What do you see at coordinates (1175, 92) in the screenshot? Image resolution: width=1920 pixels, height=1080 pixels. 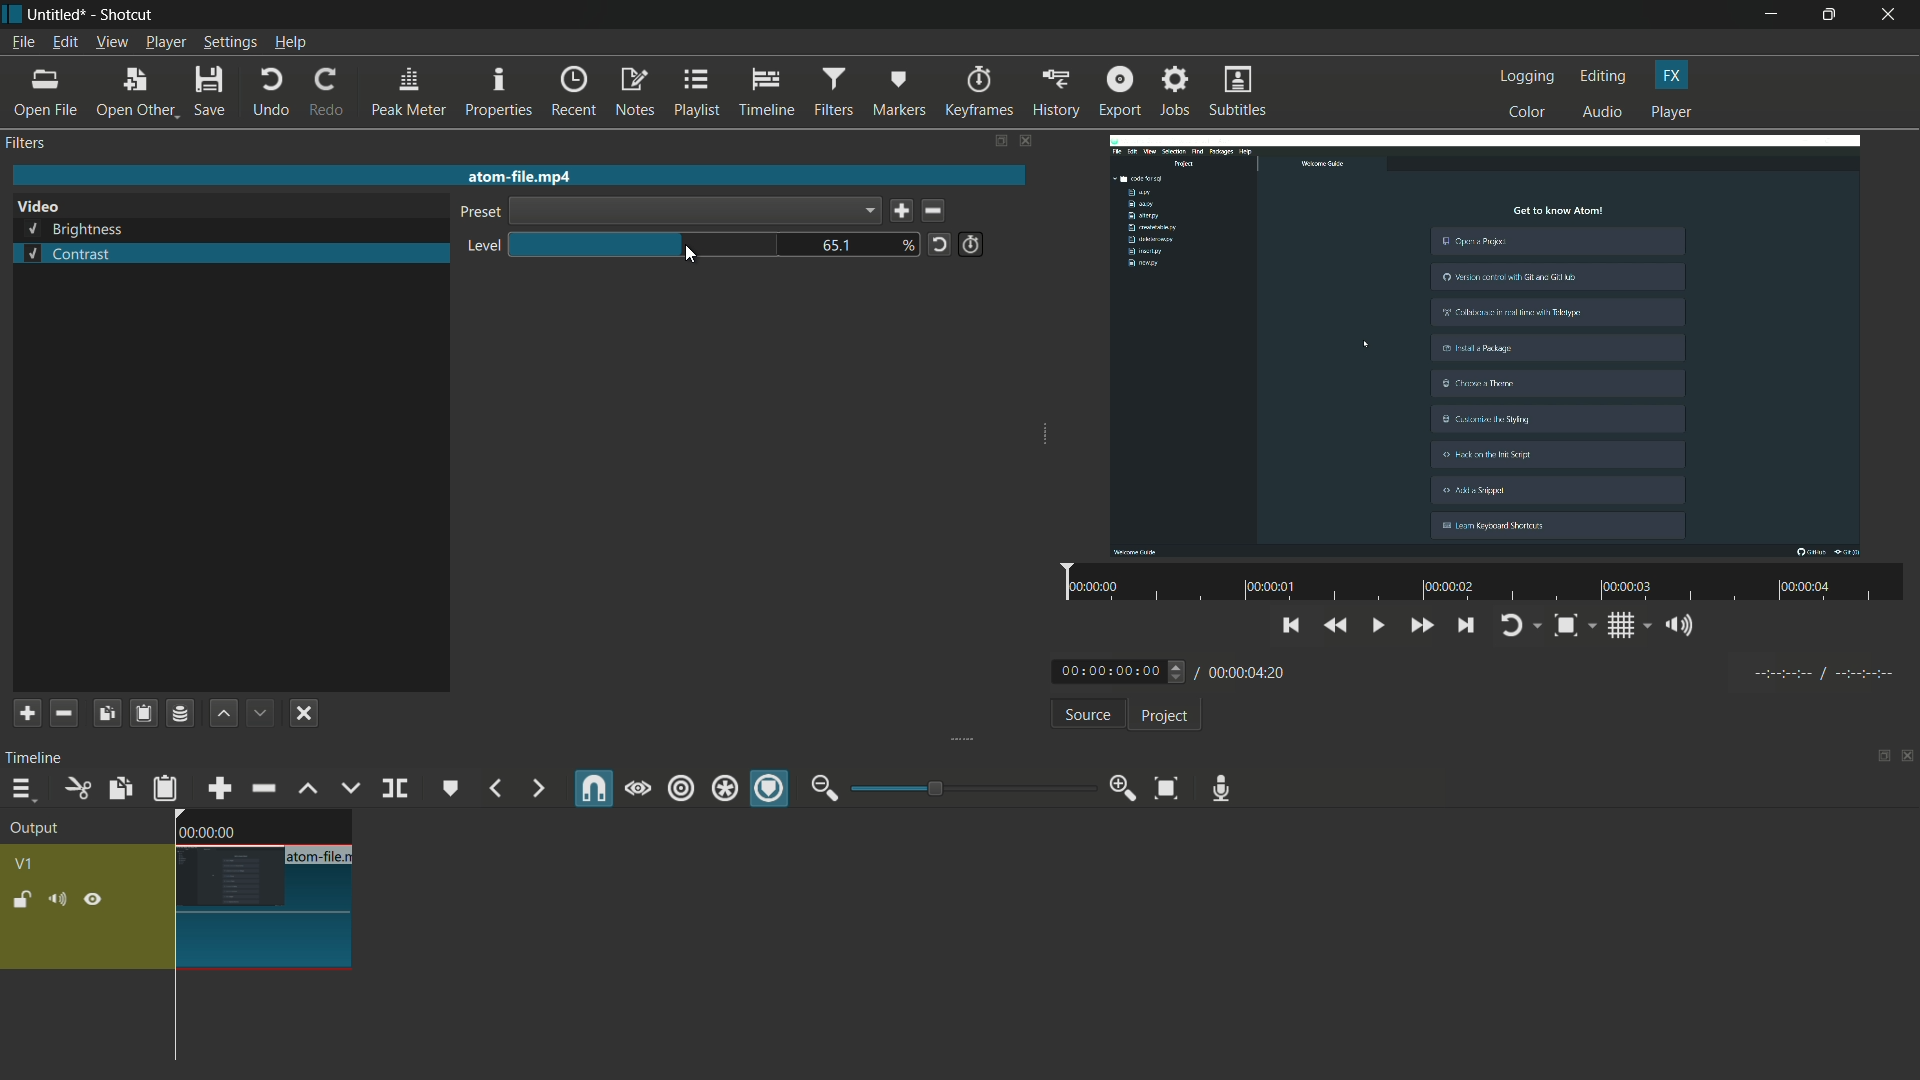 I see `jobs` at bounding box center [1175, 92].